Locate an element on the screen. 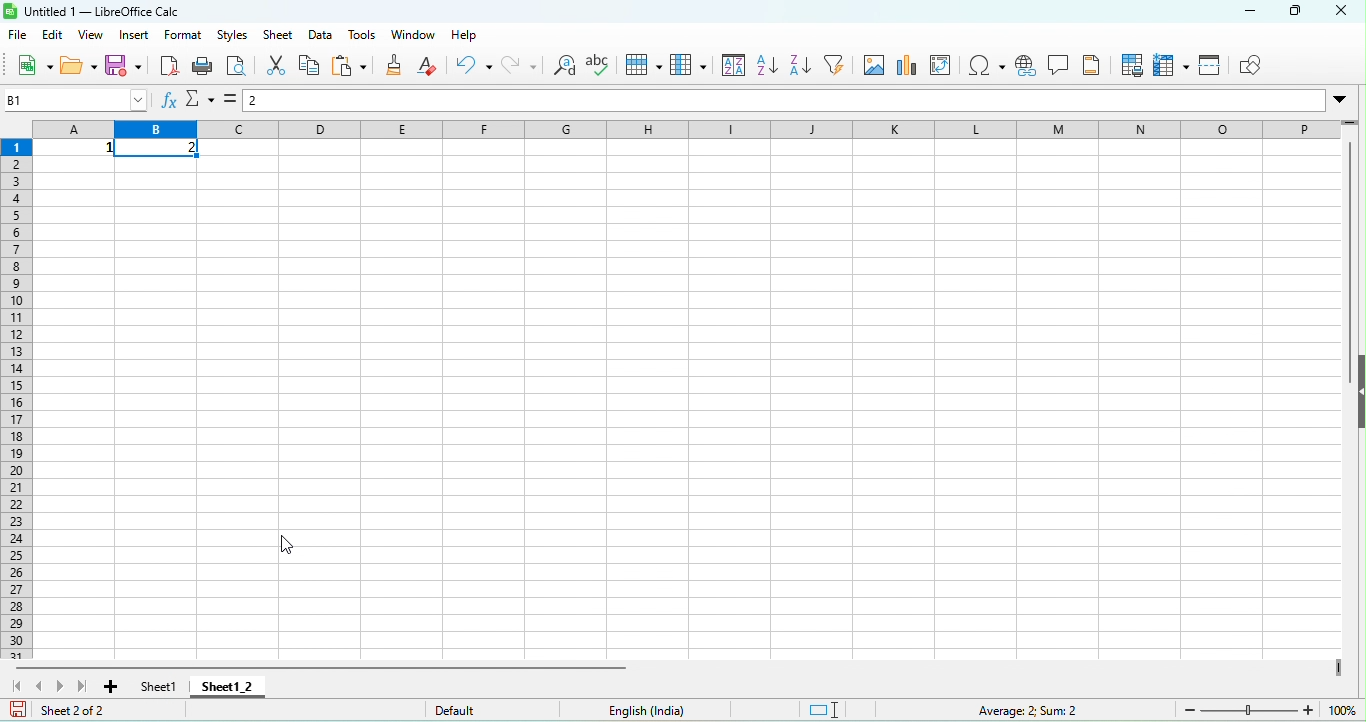 The width and height of the screenshot is (1366, 722). tools is located at coordinates (362, 34).